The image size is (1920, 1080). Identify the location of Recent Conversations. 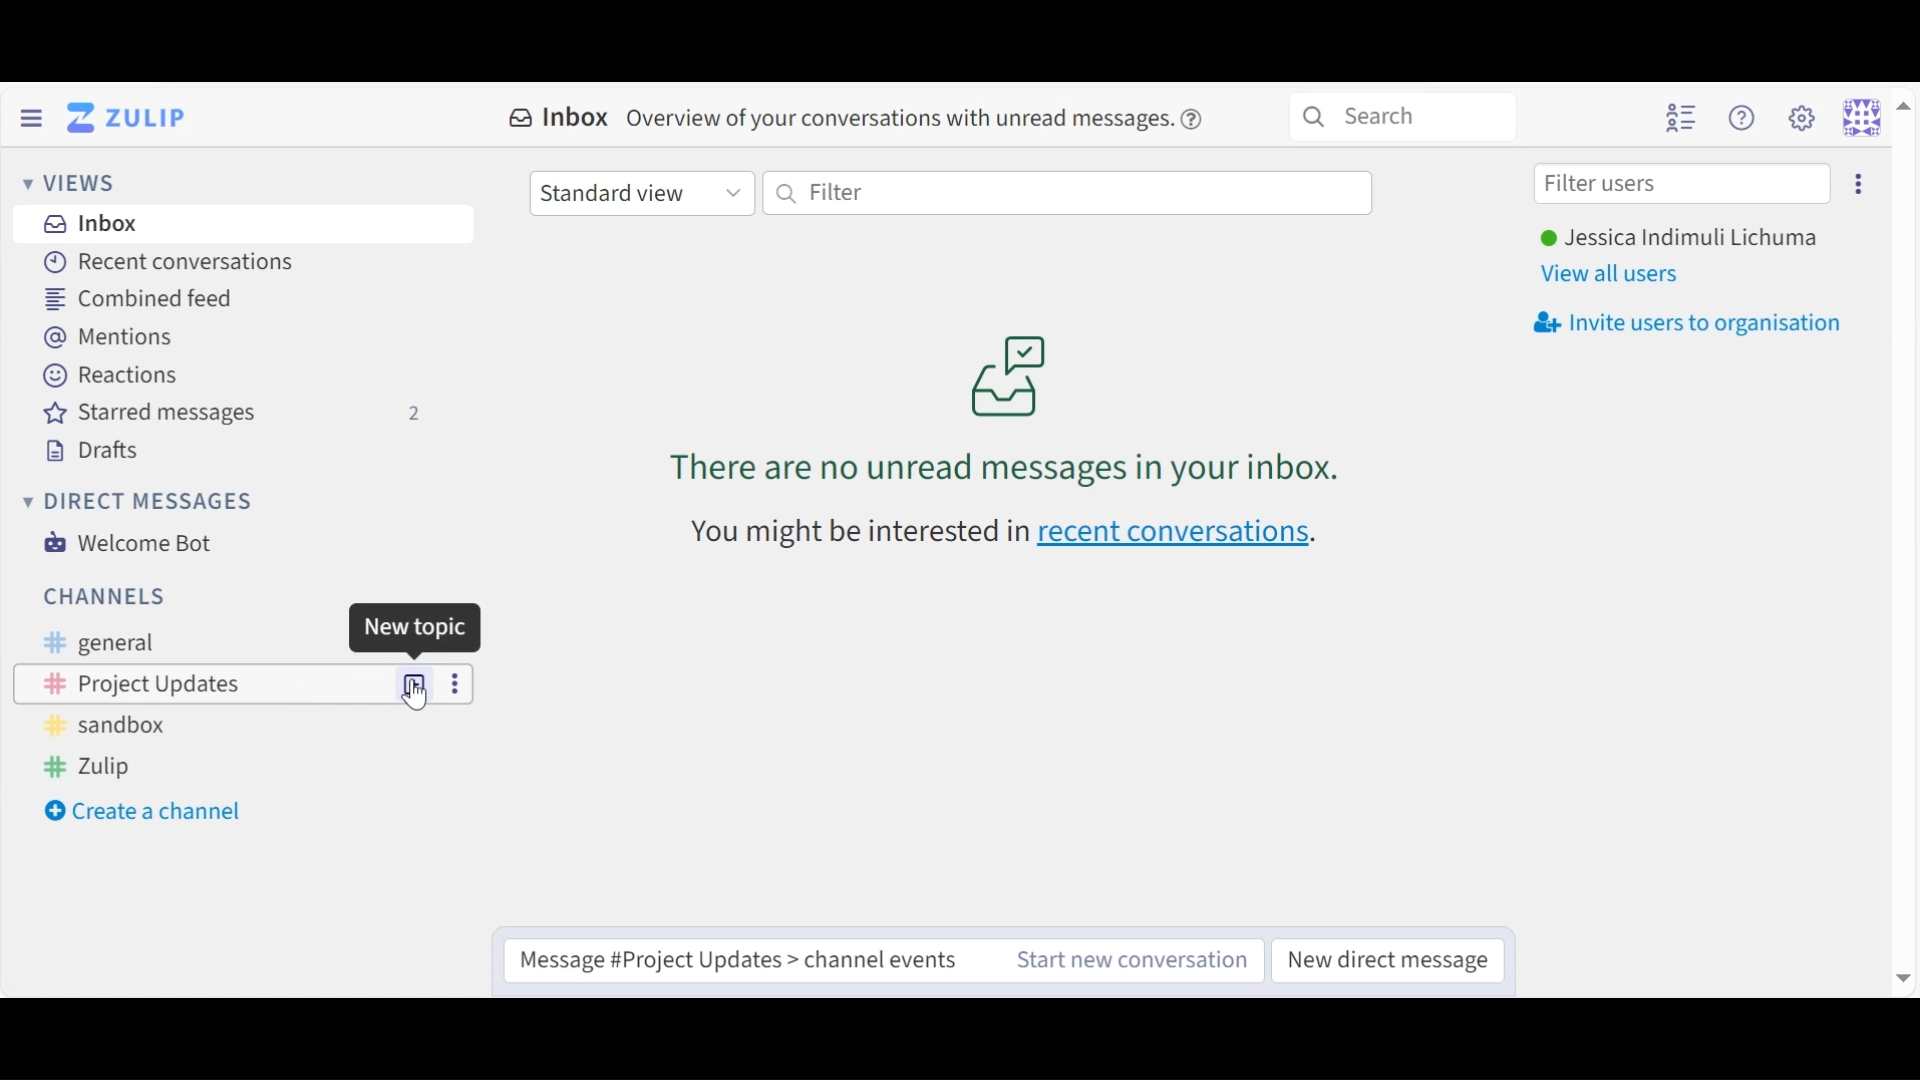
(171, 262).